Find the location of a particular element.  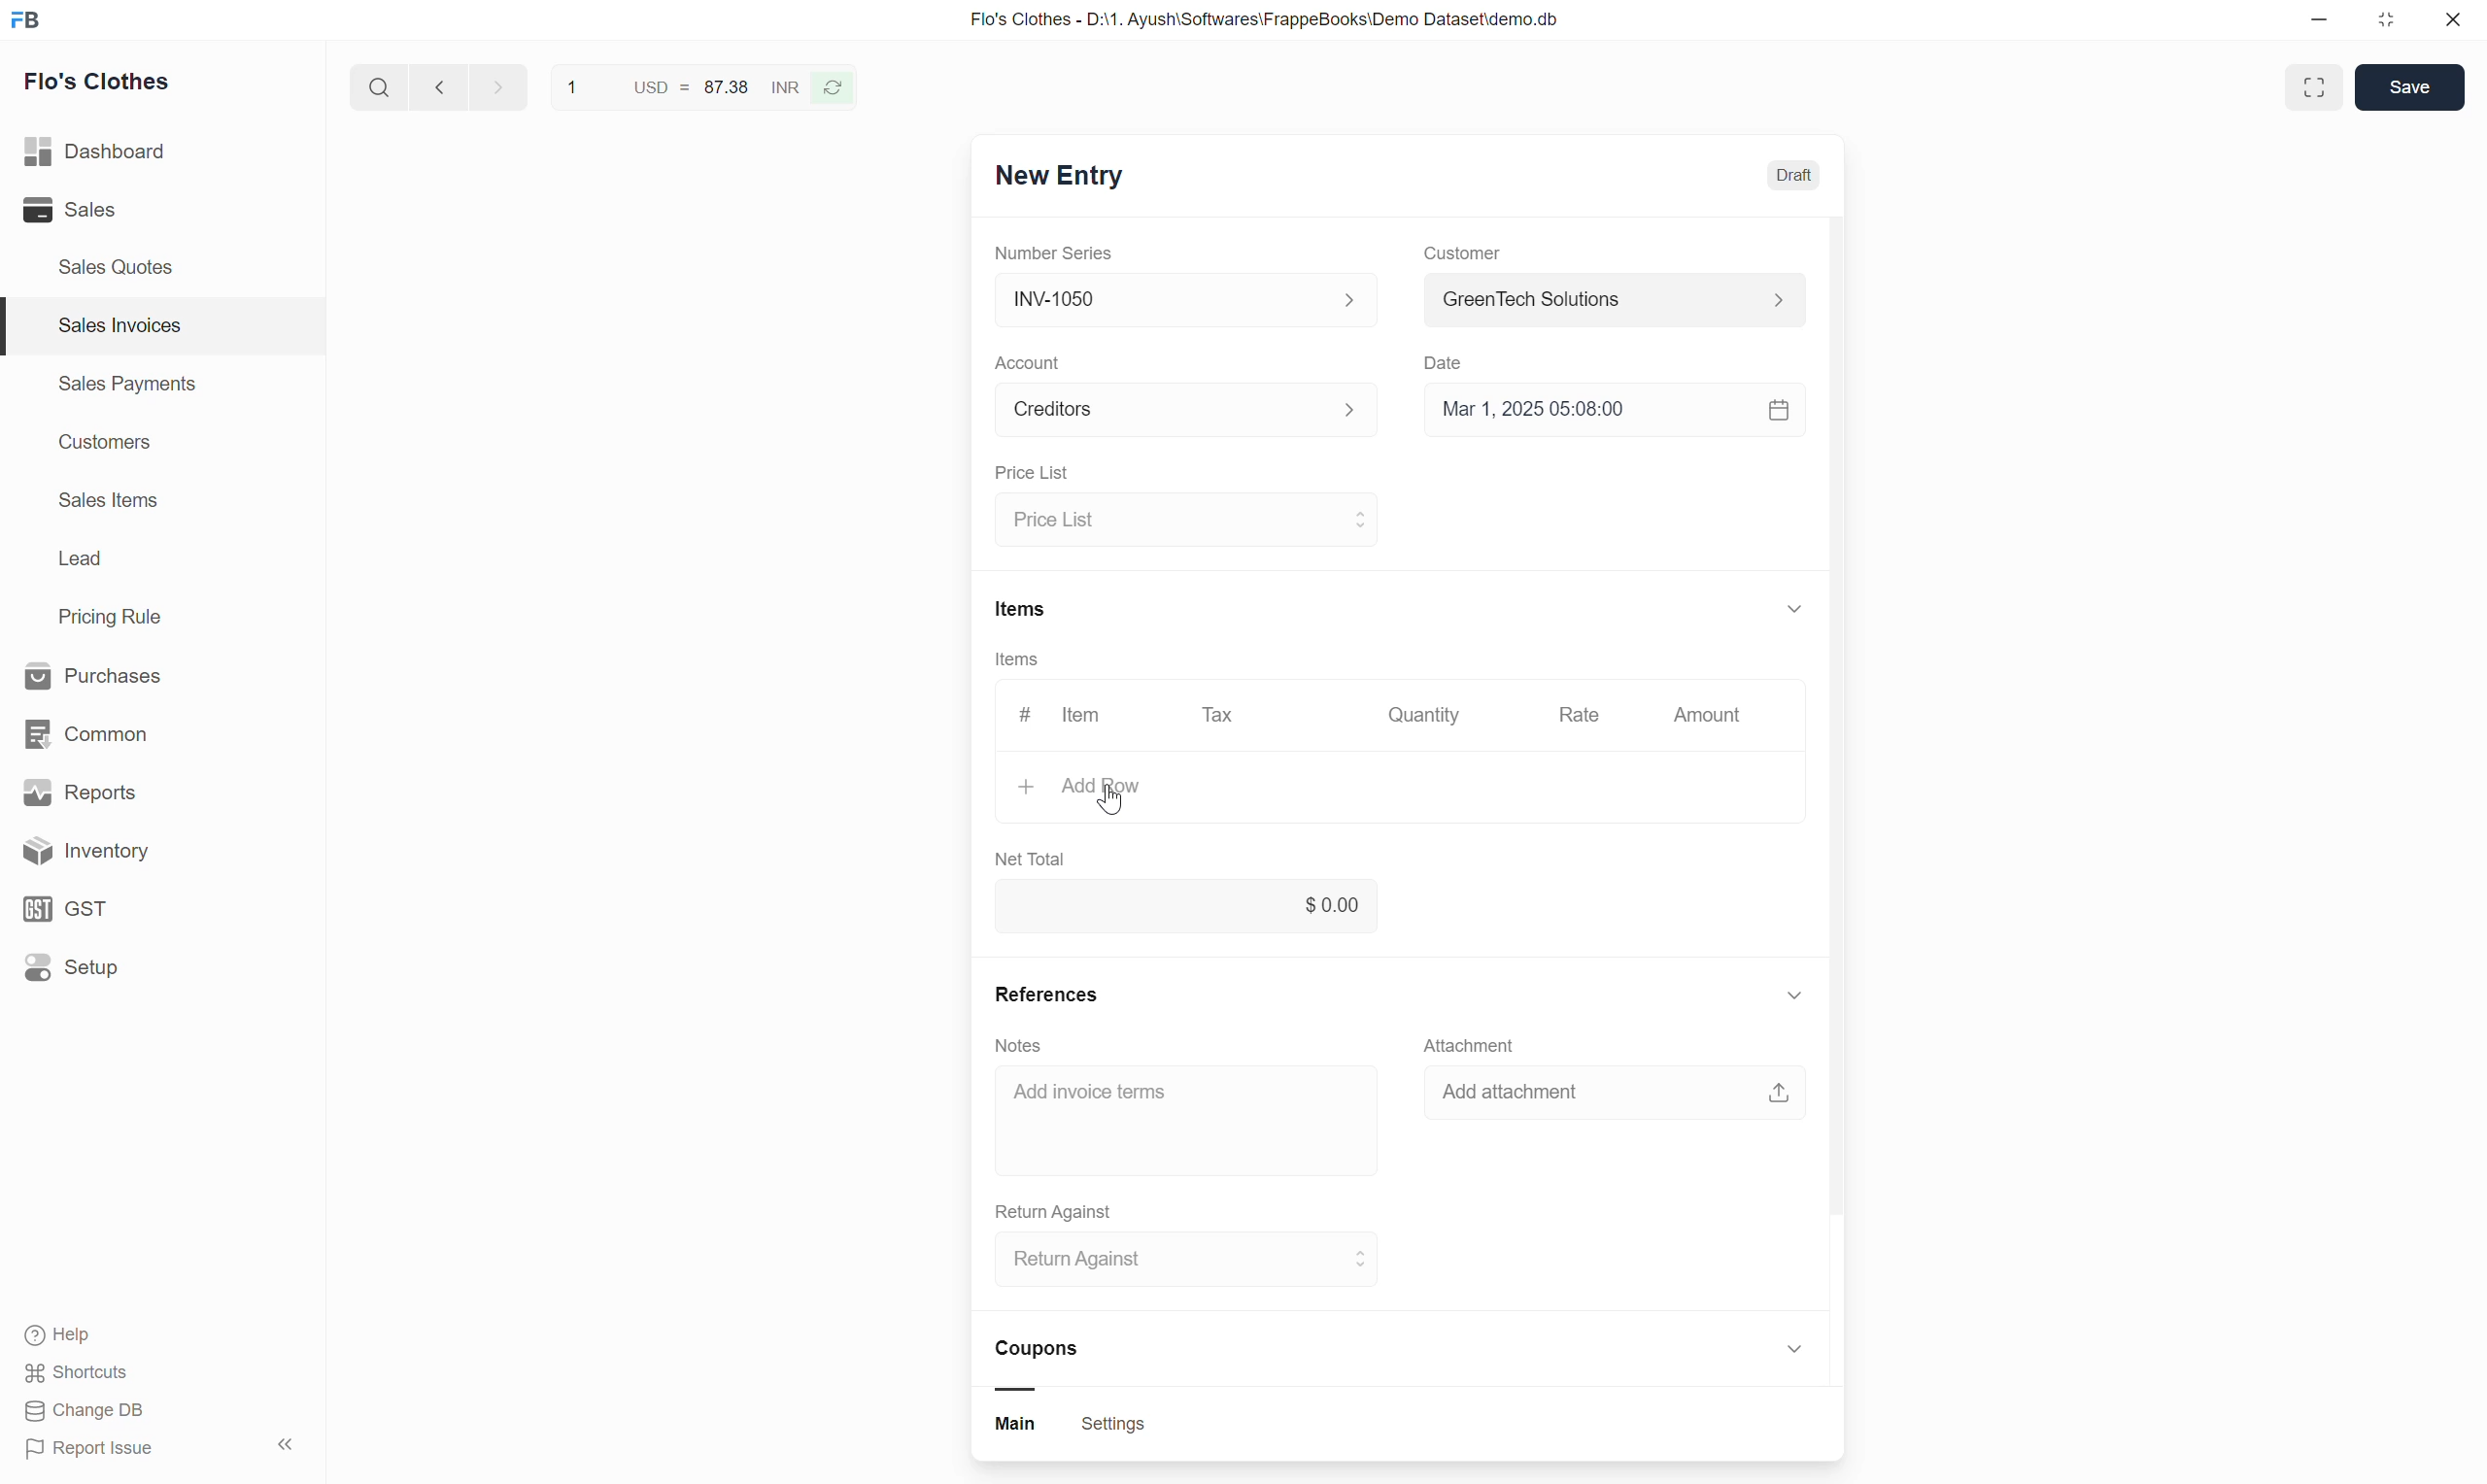

main is located at coordinates (1024, 1427).